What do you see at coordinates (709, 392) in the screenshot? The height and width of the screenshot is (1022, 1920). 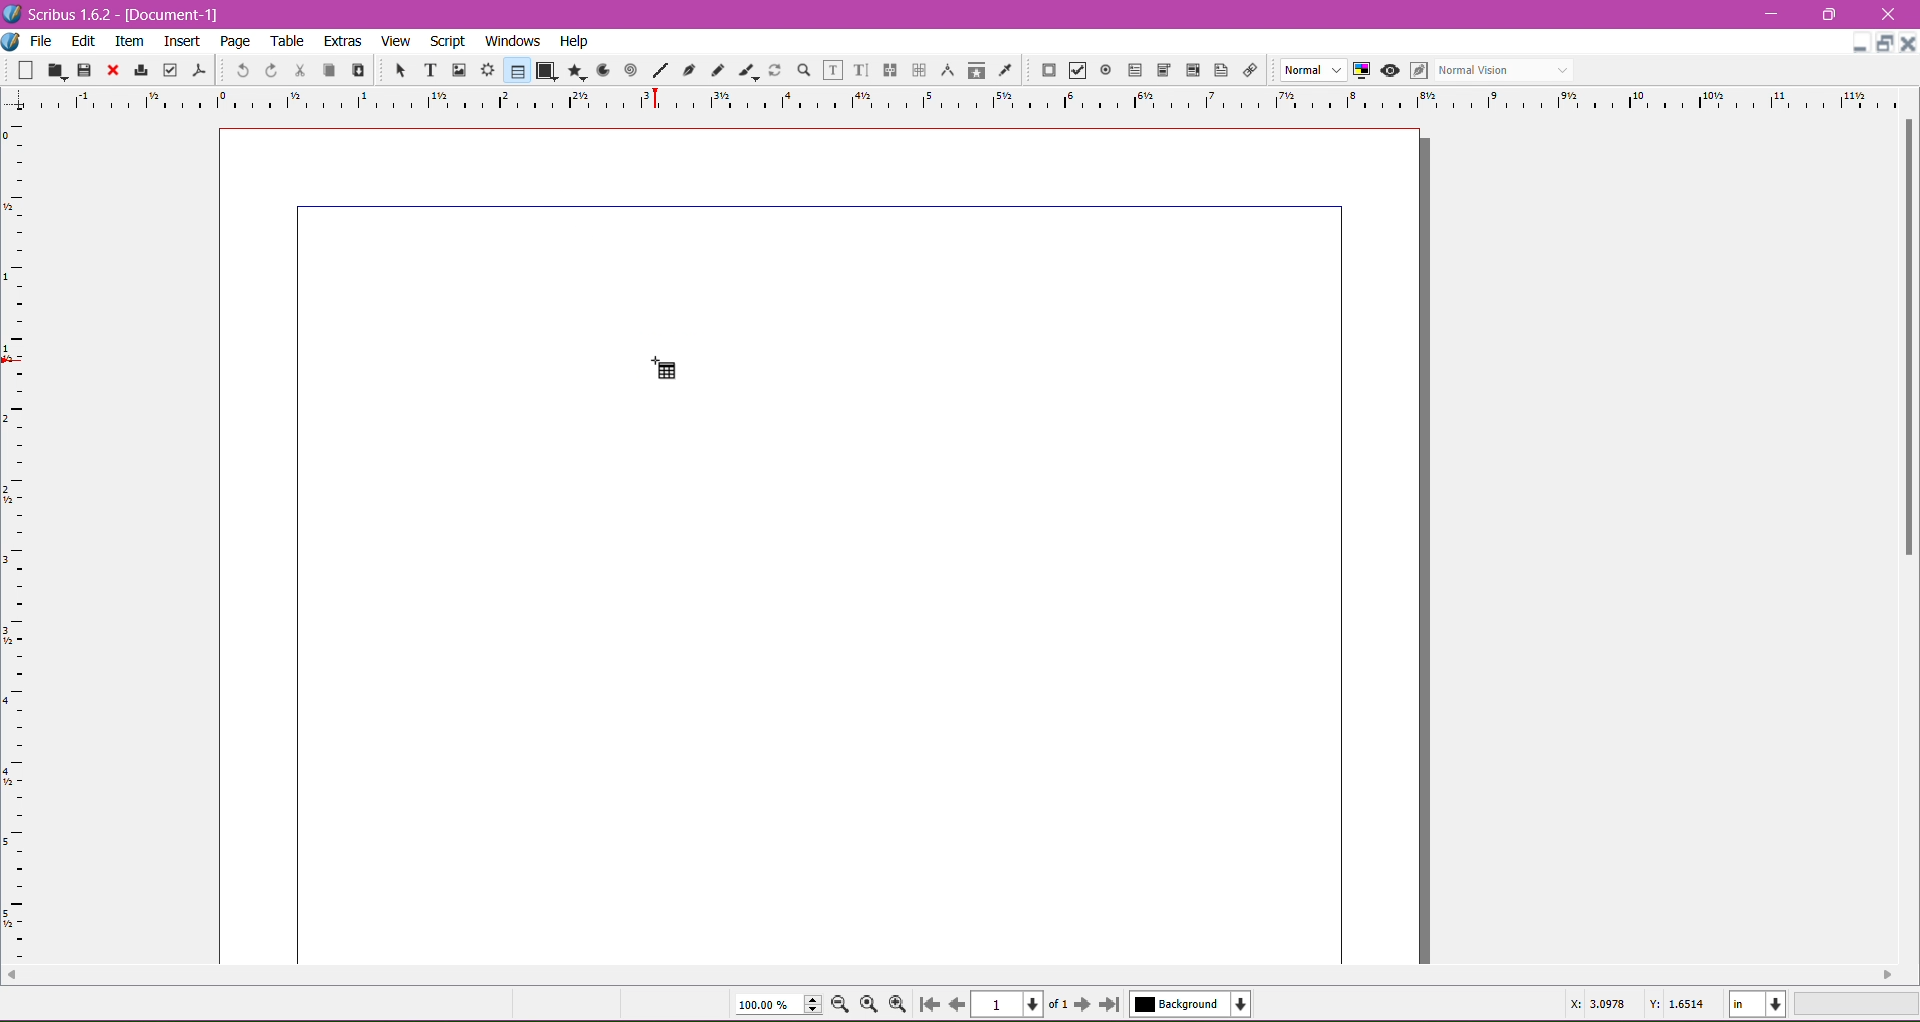 I see `X: 3.0978 in` at bounding box center [709, 392].